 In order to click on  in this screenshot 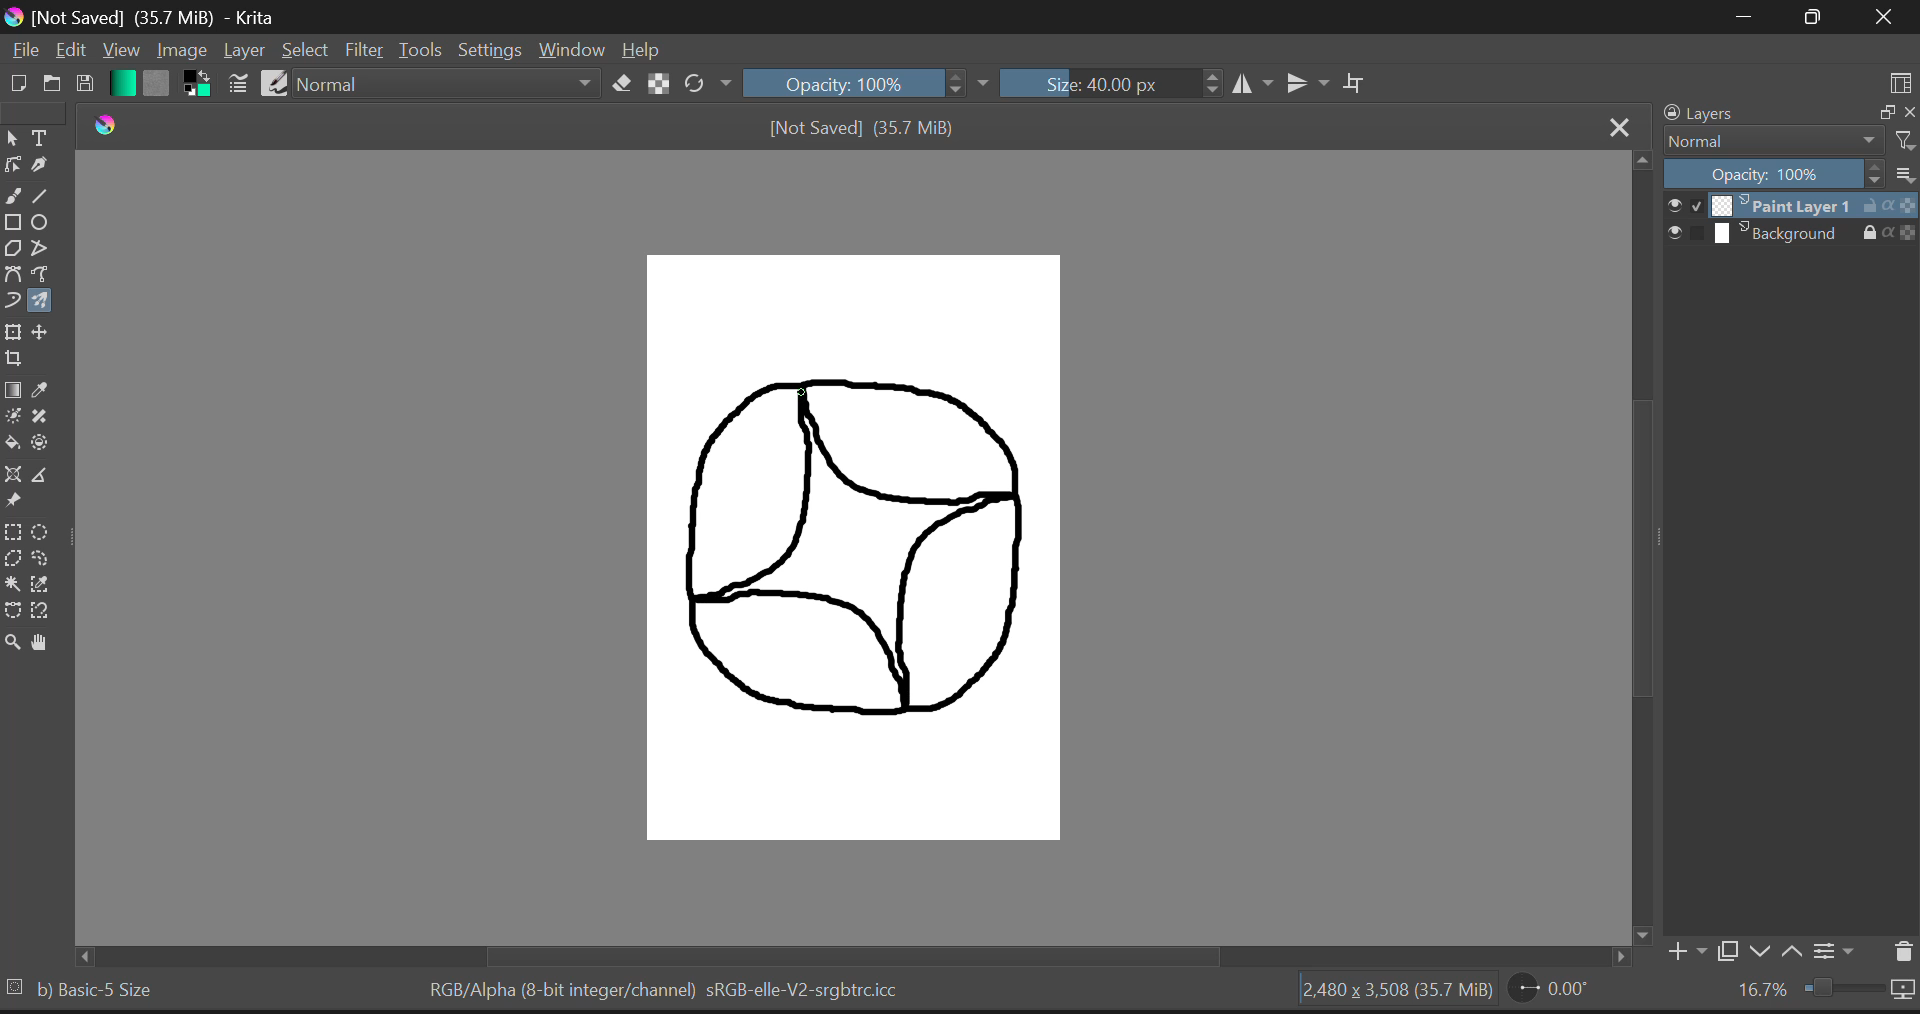, I will do `click(81, 955)`.